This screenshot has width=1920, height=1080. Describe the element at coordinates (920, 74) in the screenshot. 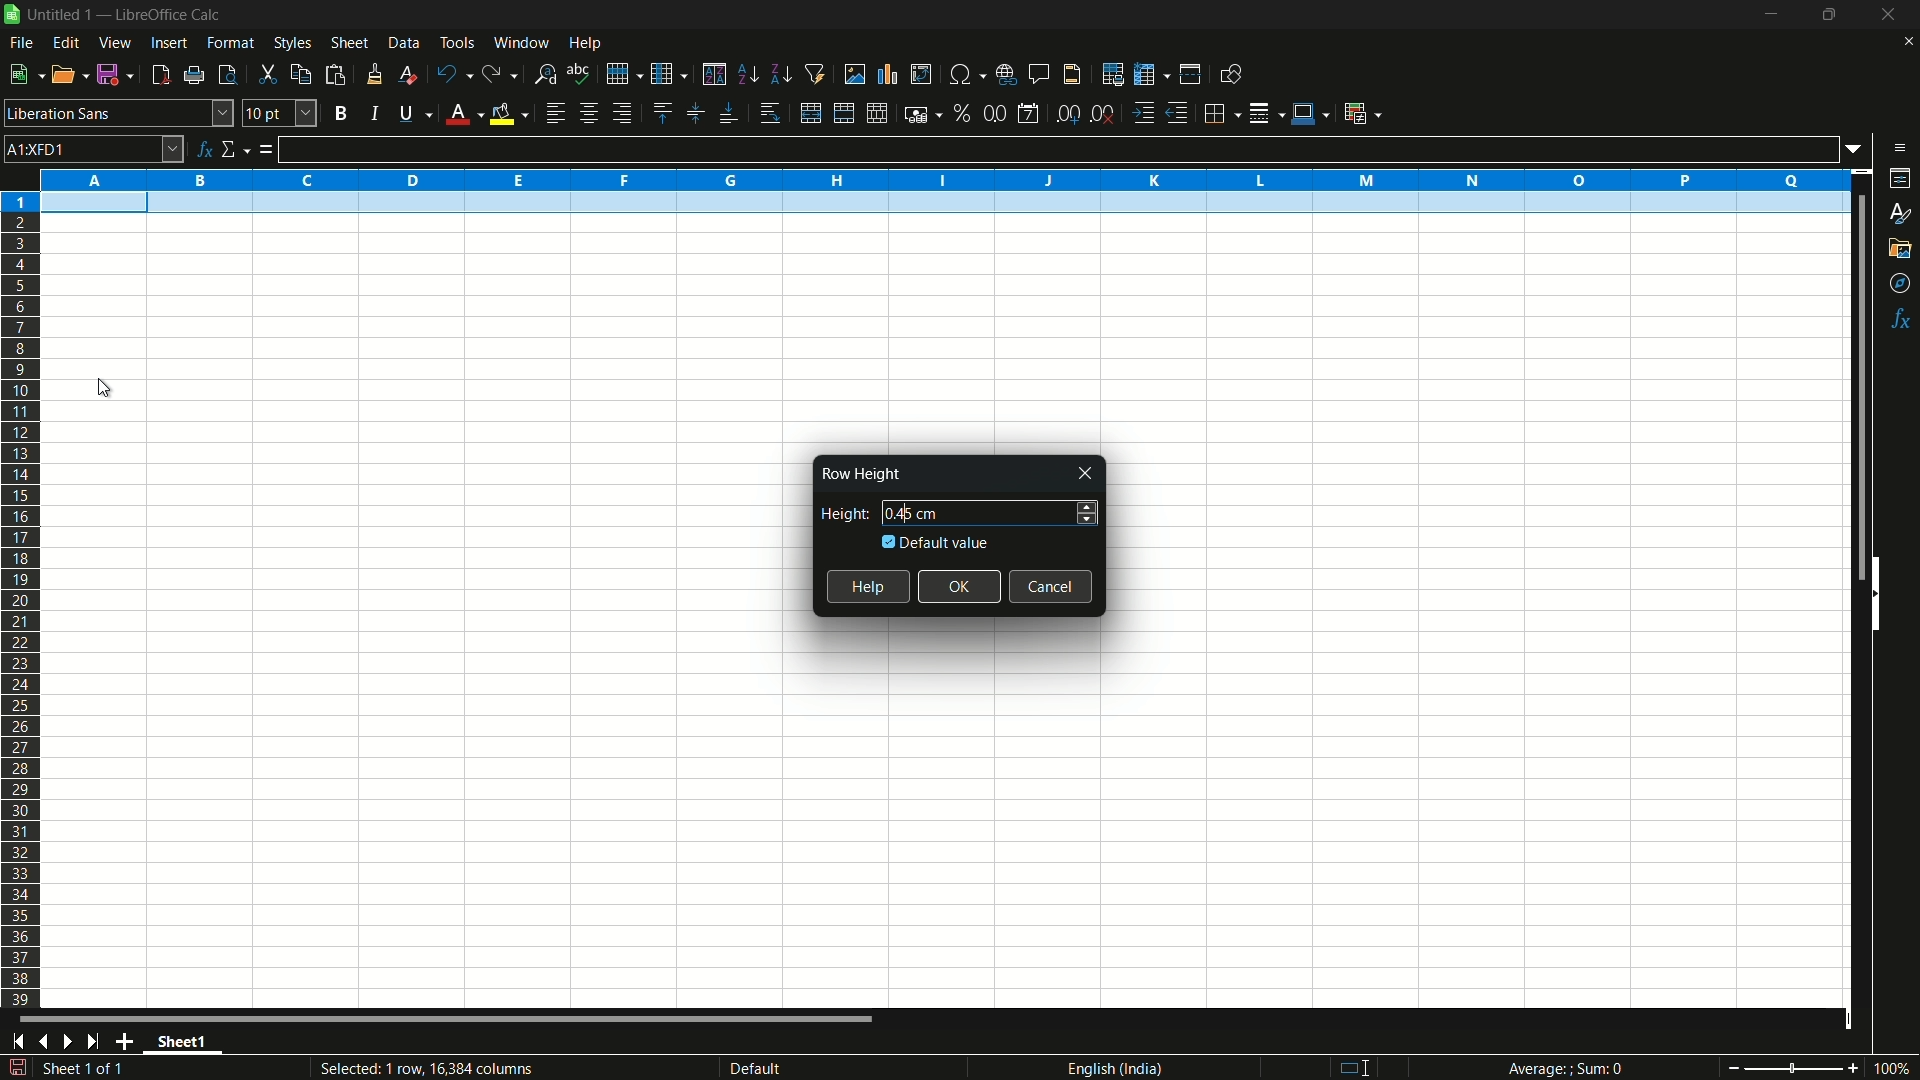

I see `insert or edit pivot table` at that location.